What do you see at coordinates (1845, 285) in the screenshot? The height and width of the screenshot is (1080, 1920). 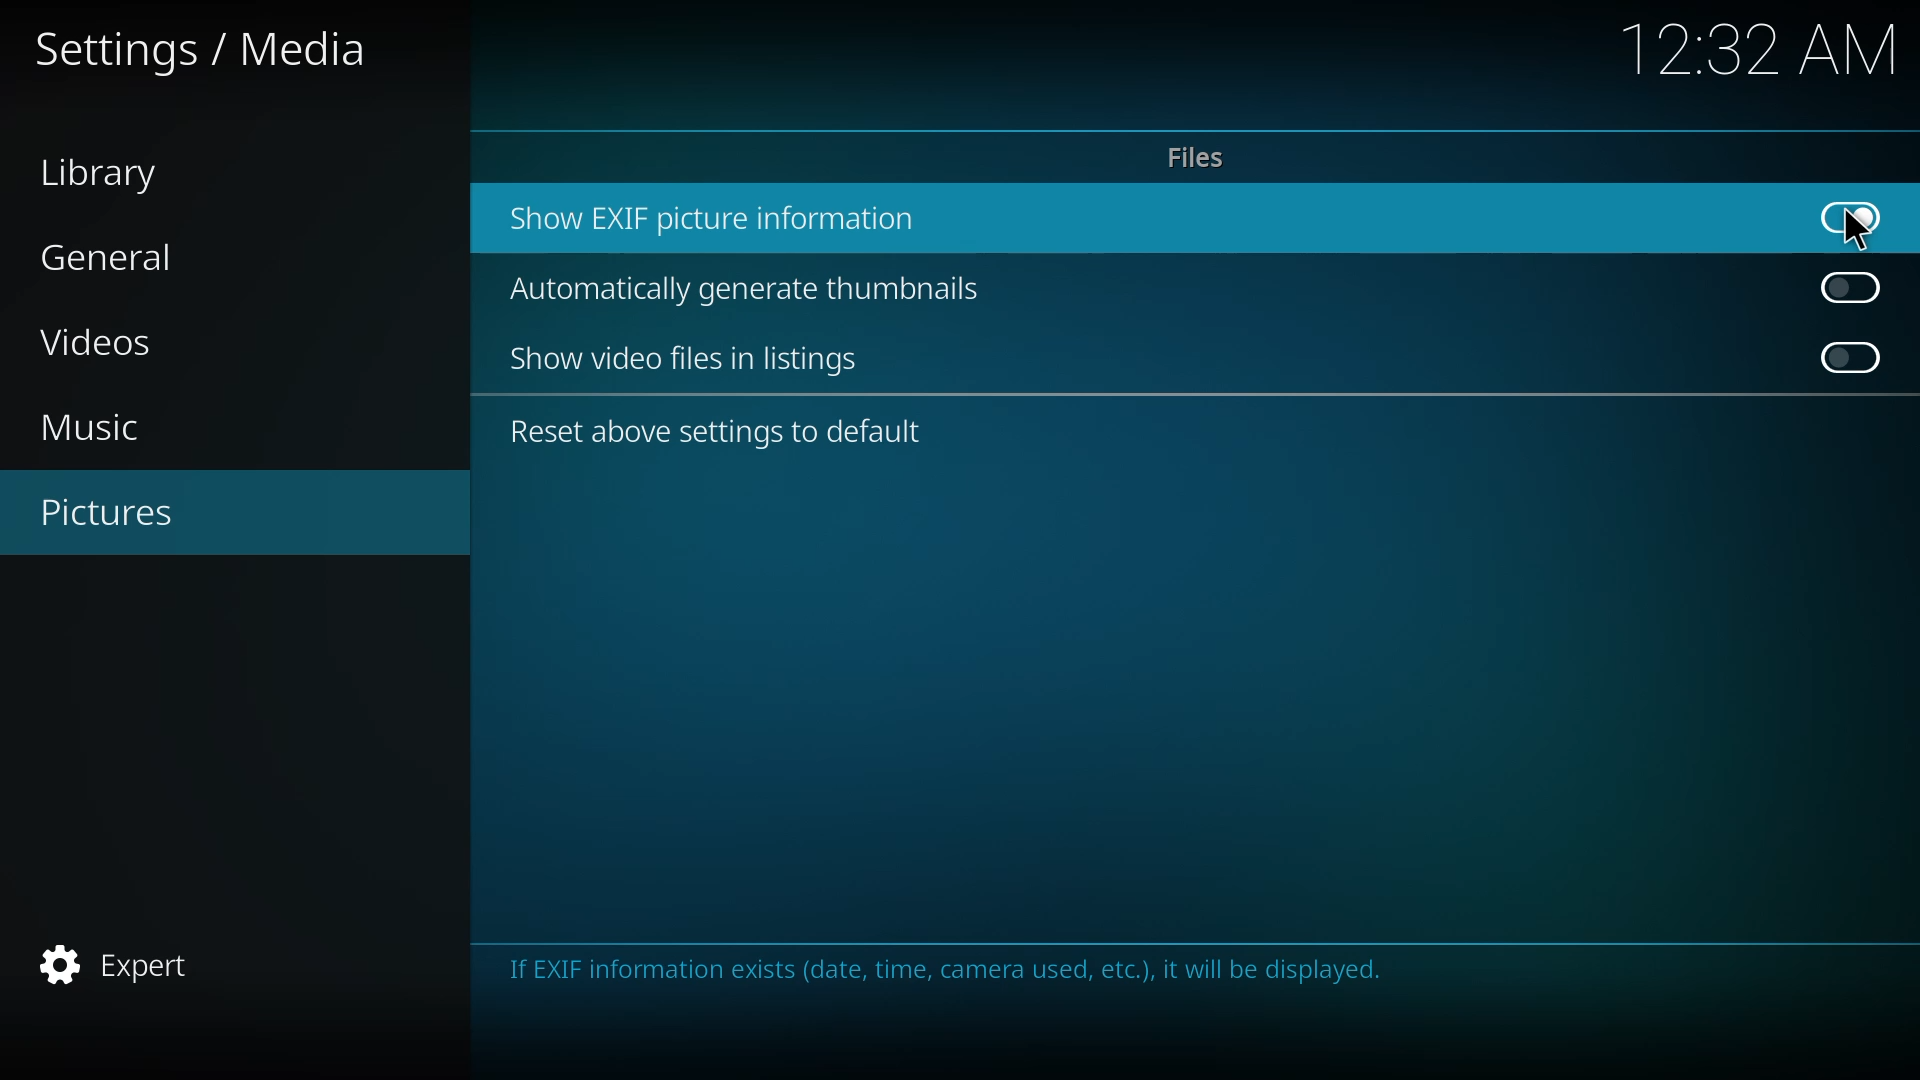 I see `click to enable` at bounding box center [1845, 285].